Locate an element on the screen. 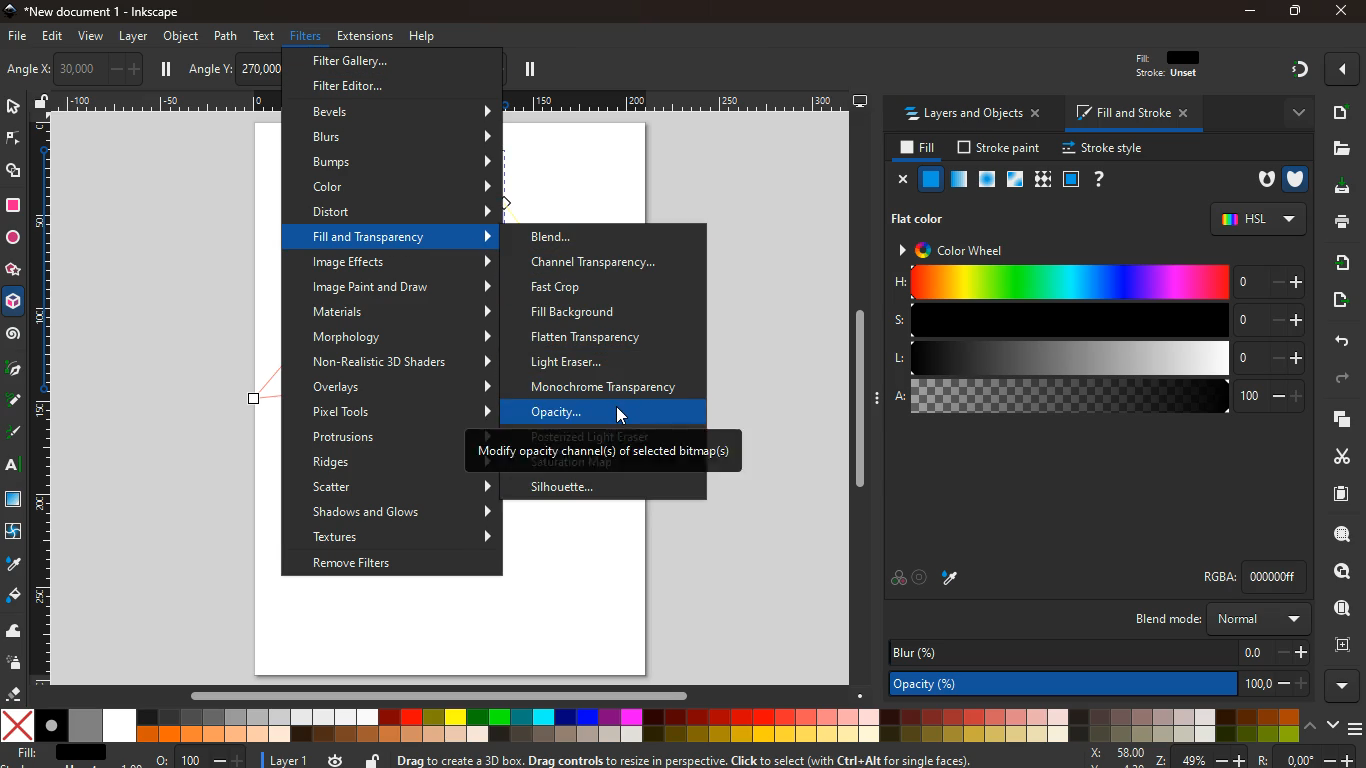 The height and width of the screenshot is (768, 1366). text is located at coordinates (266, 35).